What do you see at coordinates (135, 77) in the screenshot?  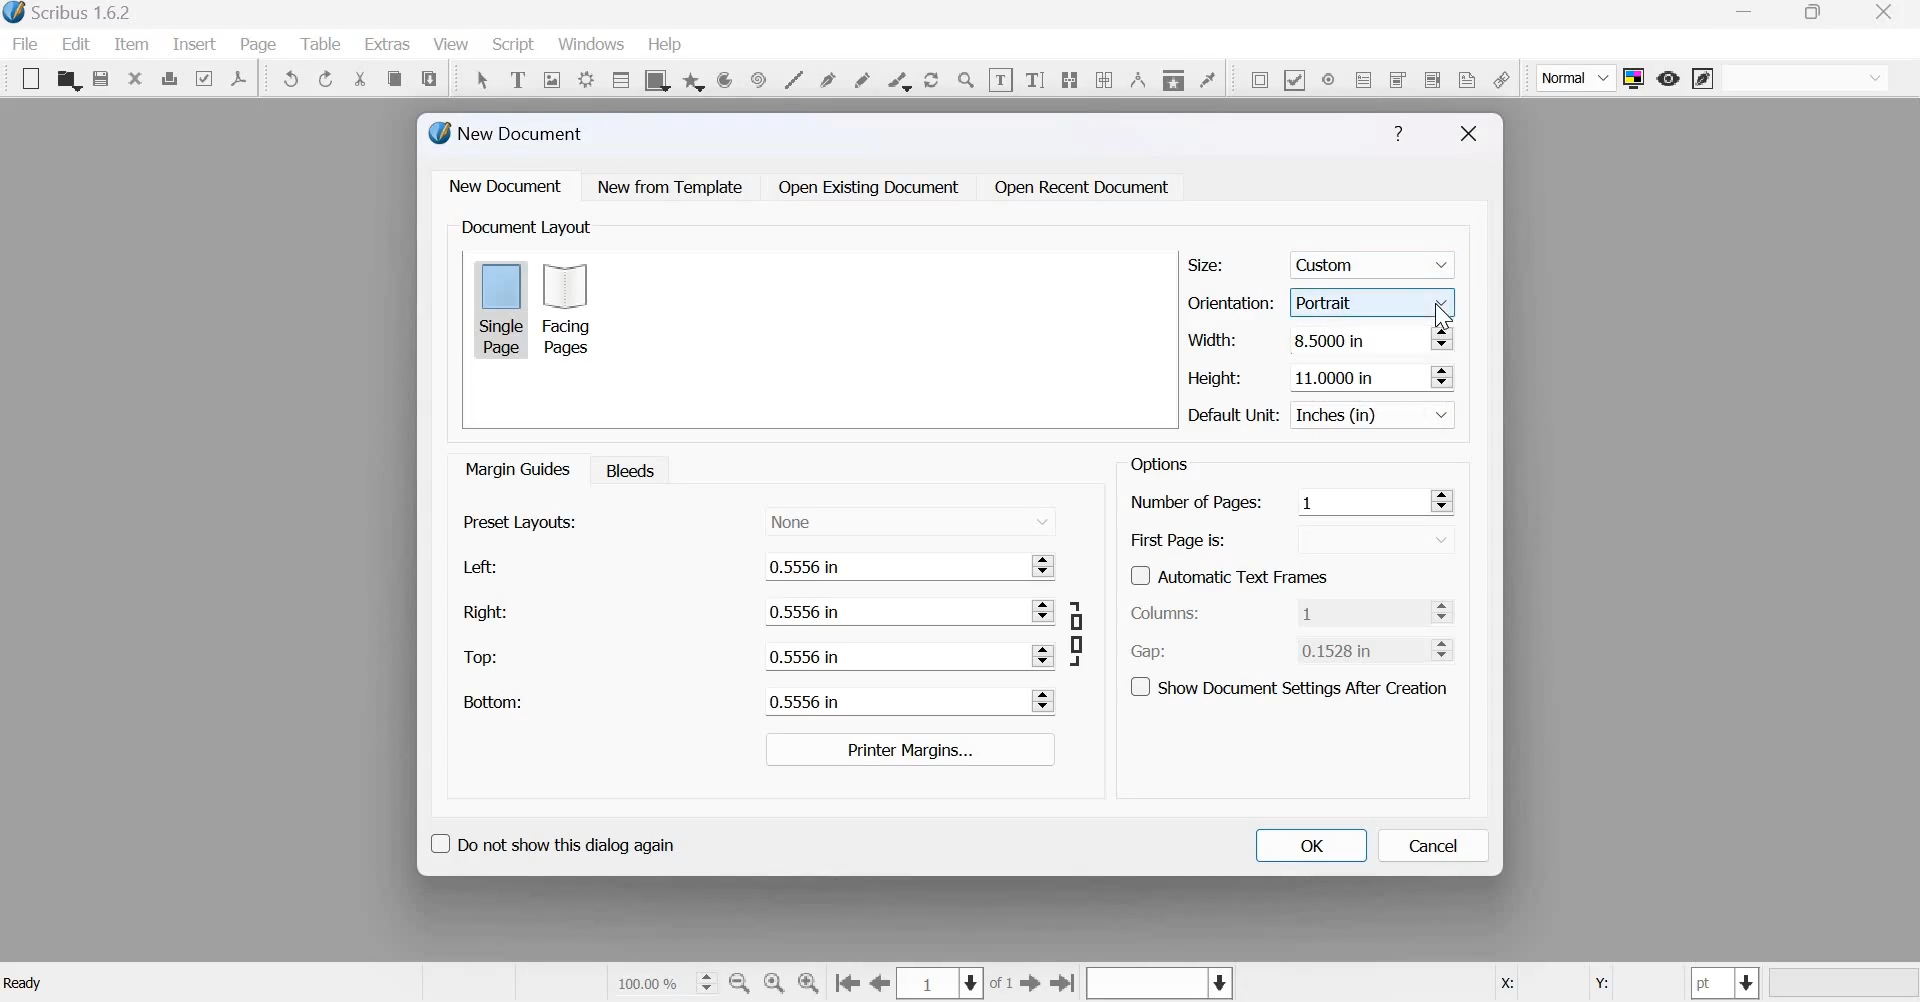 I see `close` at bounding box center [135, 77].